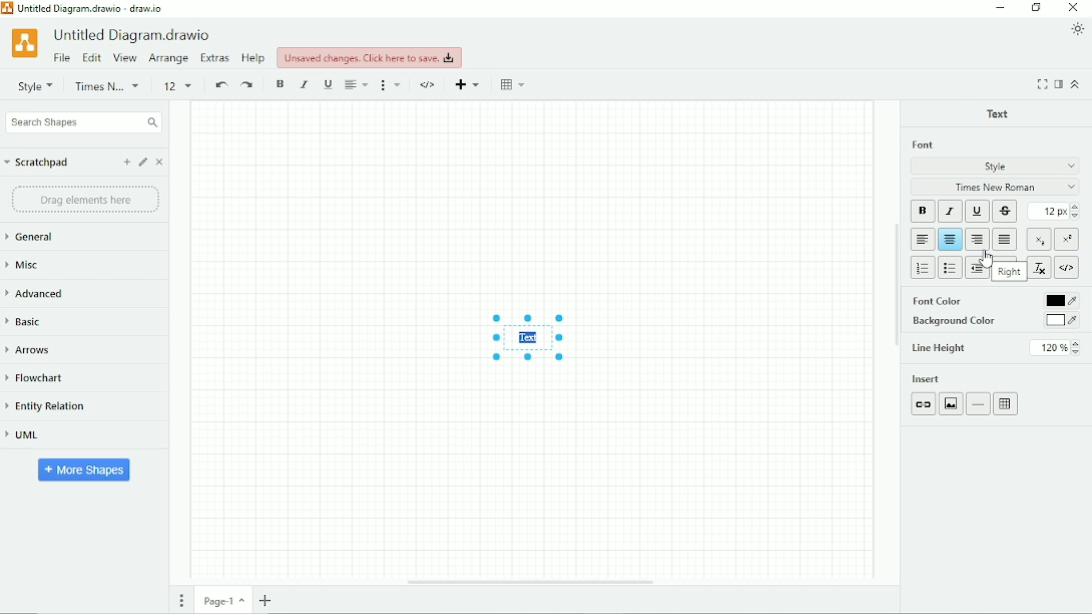 This screenshot has width=1092, height=614. I want to click on Italic, so click(304, 84).